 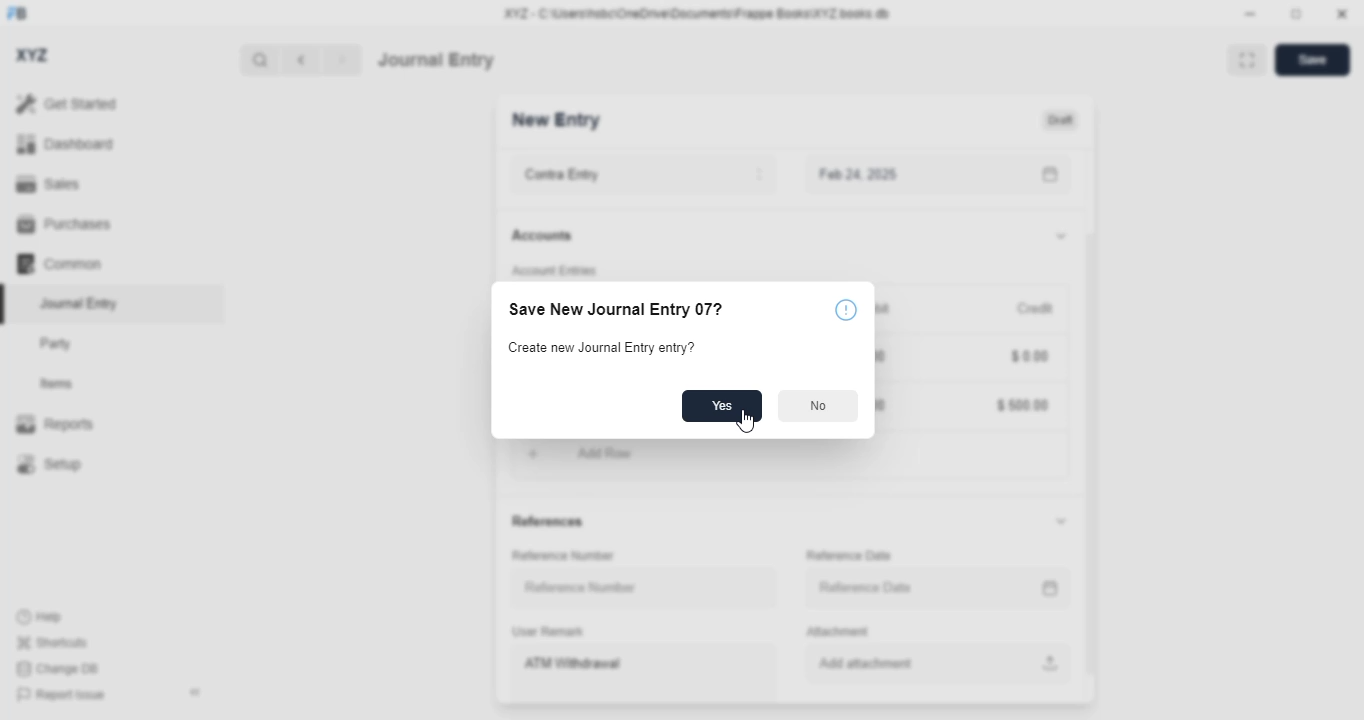 I want to click on calendar icon, so click(x=1046, y=175).